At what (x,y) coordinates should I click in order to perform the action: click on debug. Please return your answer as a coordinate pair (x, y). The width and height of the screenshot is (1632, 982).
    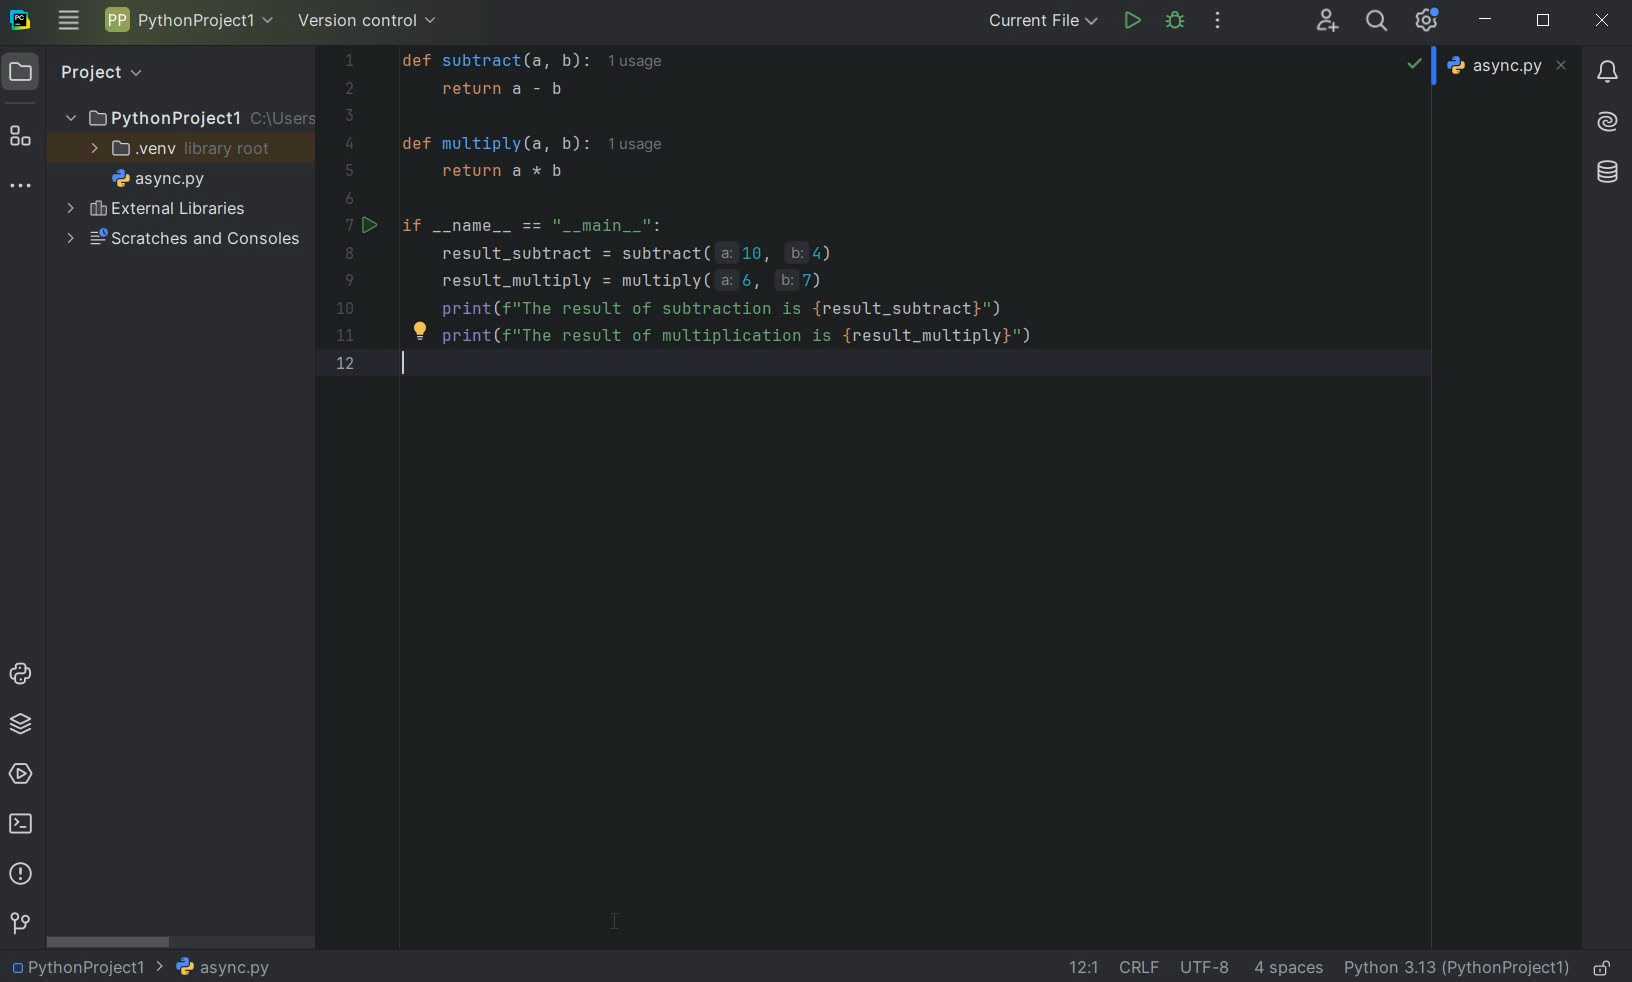
    Looking at the image, I should click on (1176, 19).